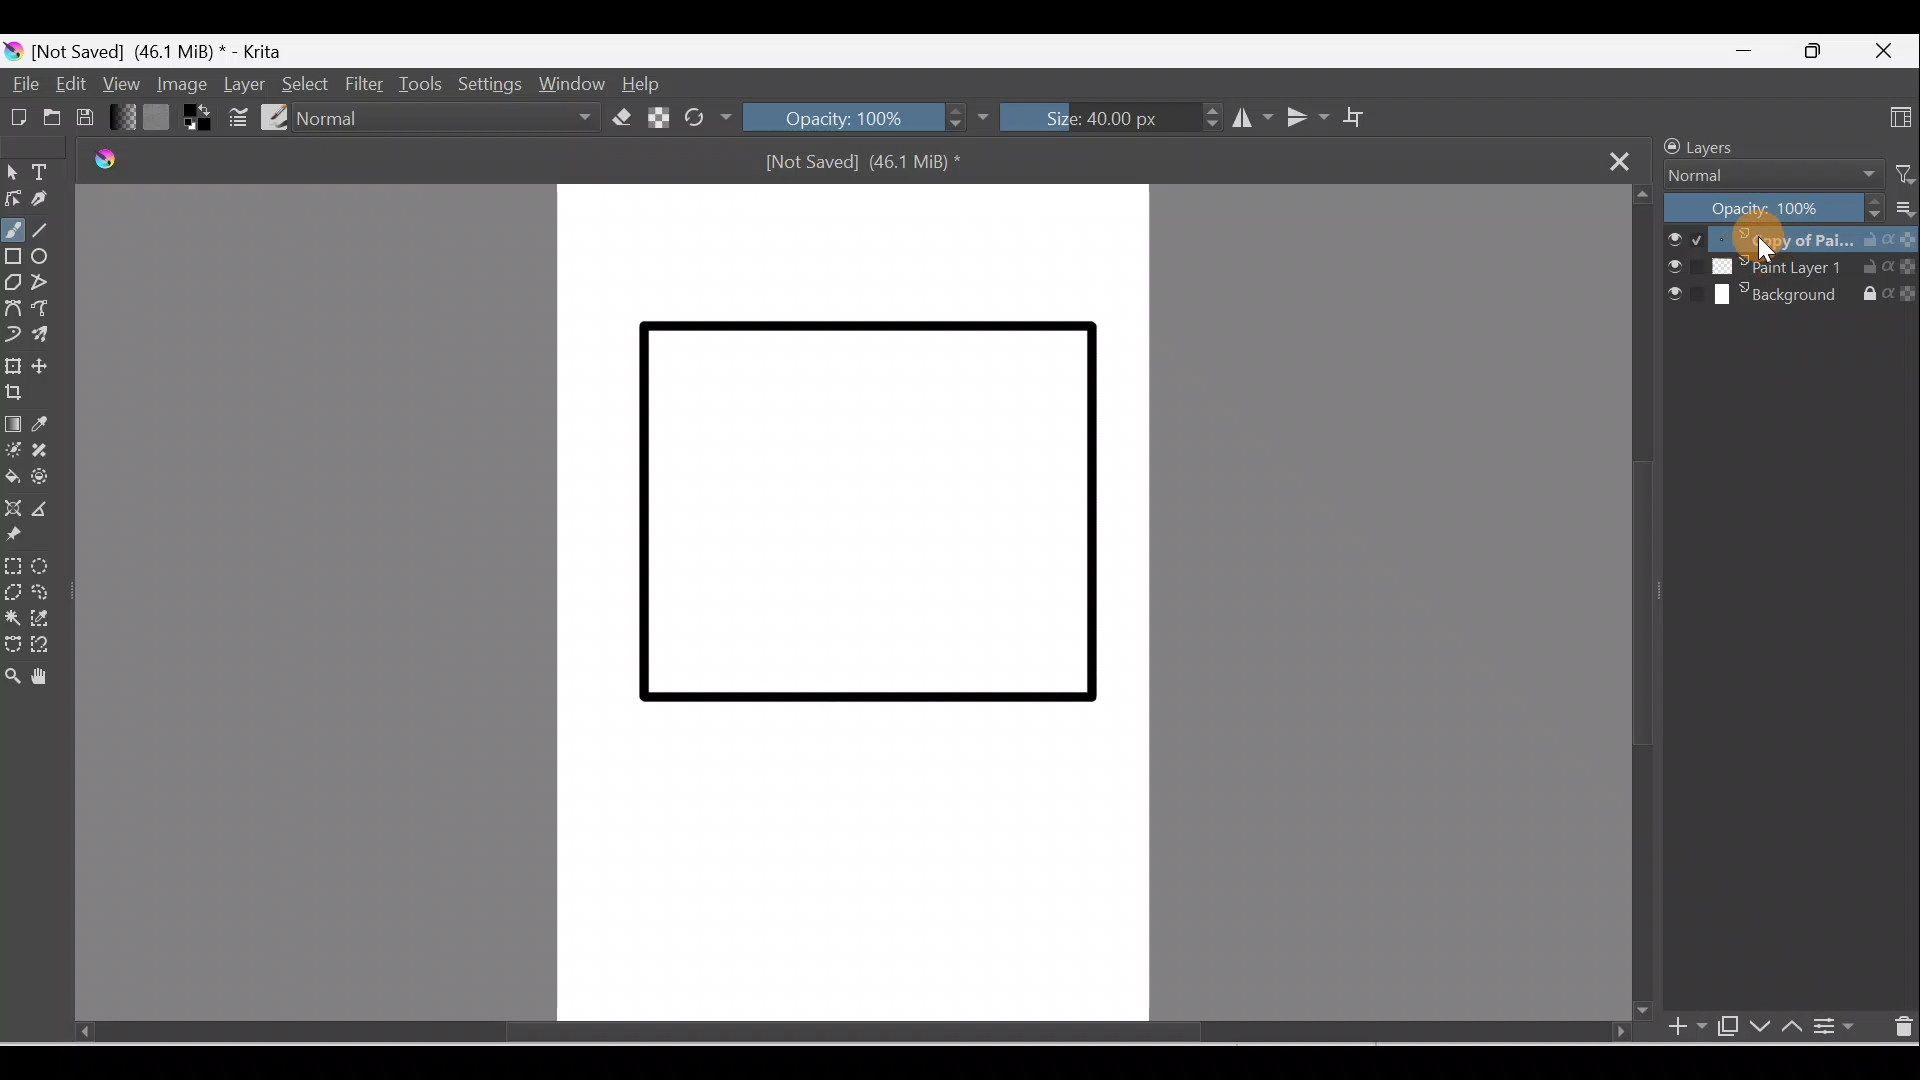 This screenshot has height=1080, width=1920. Describe the element at coordinates (1668, 147) in the screenshot. I see `lock/unlock docker` at that location.